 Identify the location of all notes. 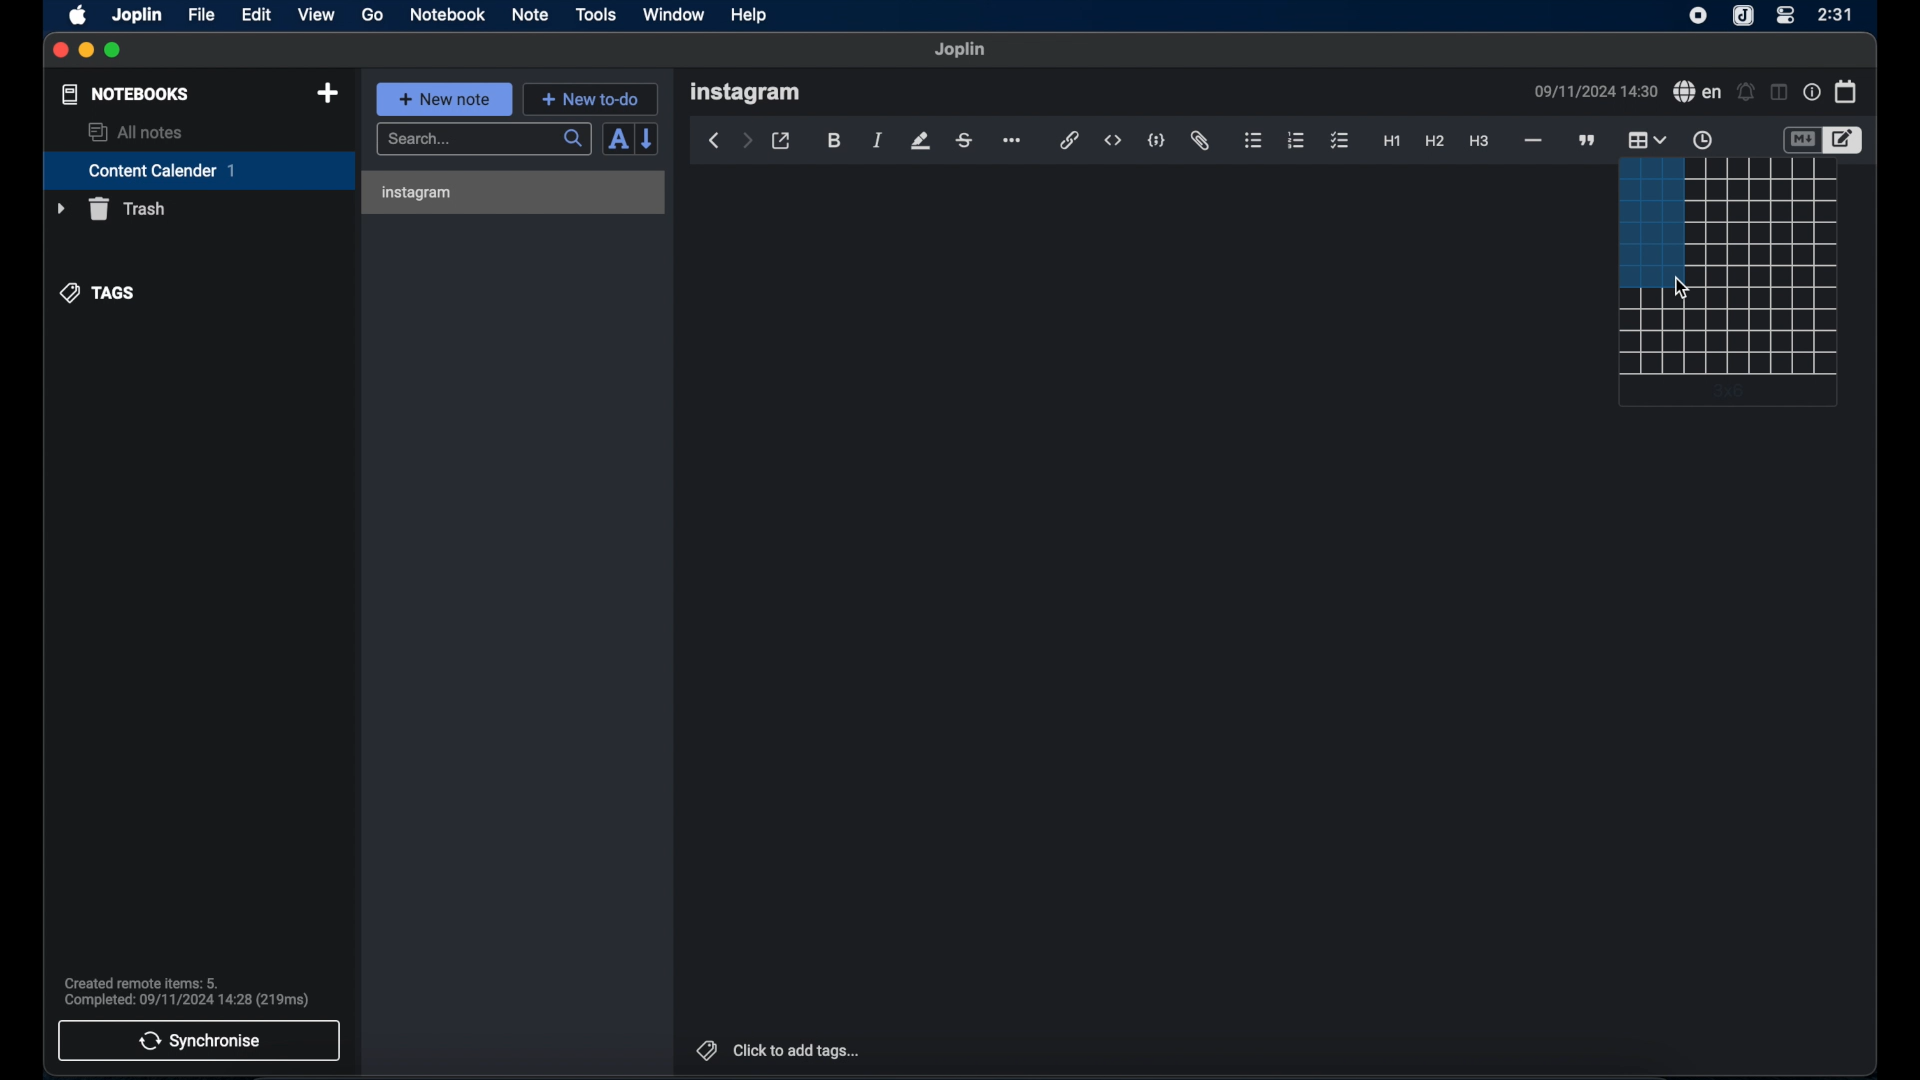
(137, 132).